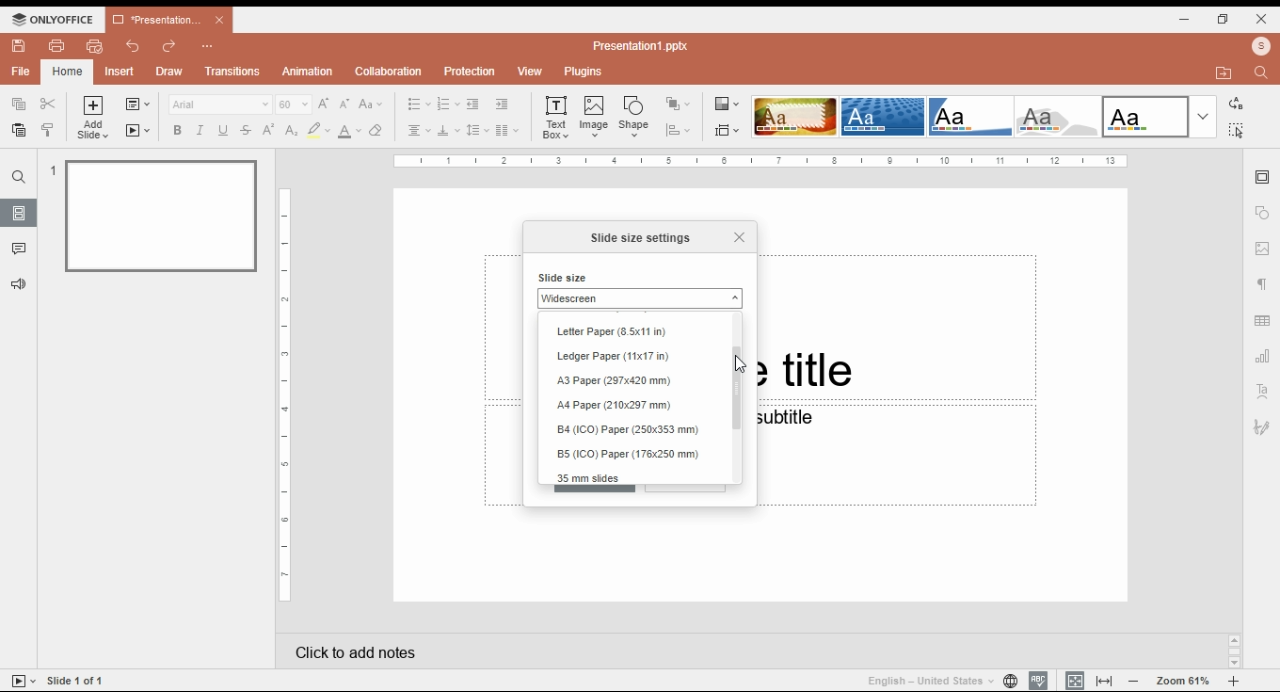 The image size is (1280, 692). Describe the element at coordinates (20, 285) in the screenshot. I see `feedback and support` at that location.